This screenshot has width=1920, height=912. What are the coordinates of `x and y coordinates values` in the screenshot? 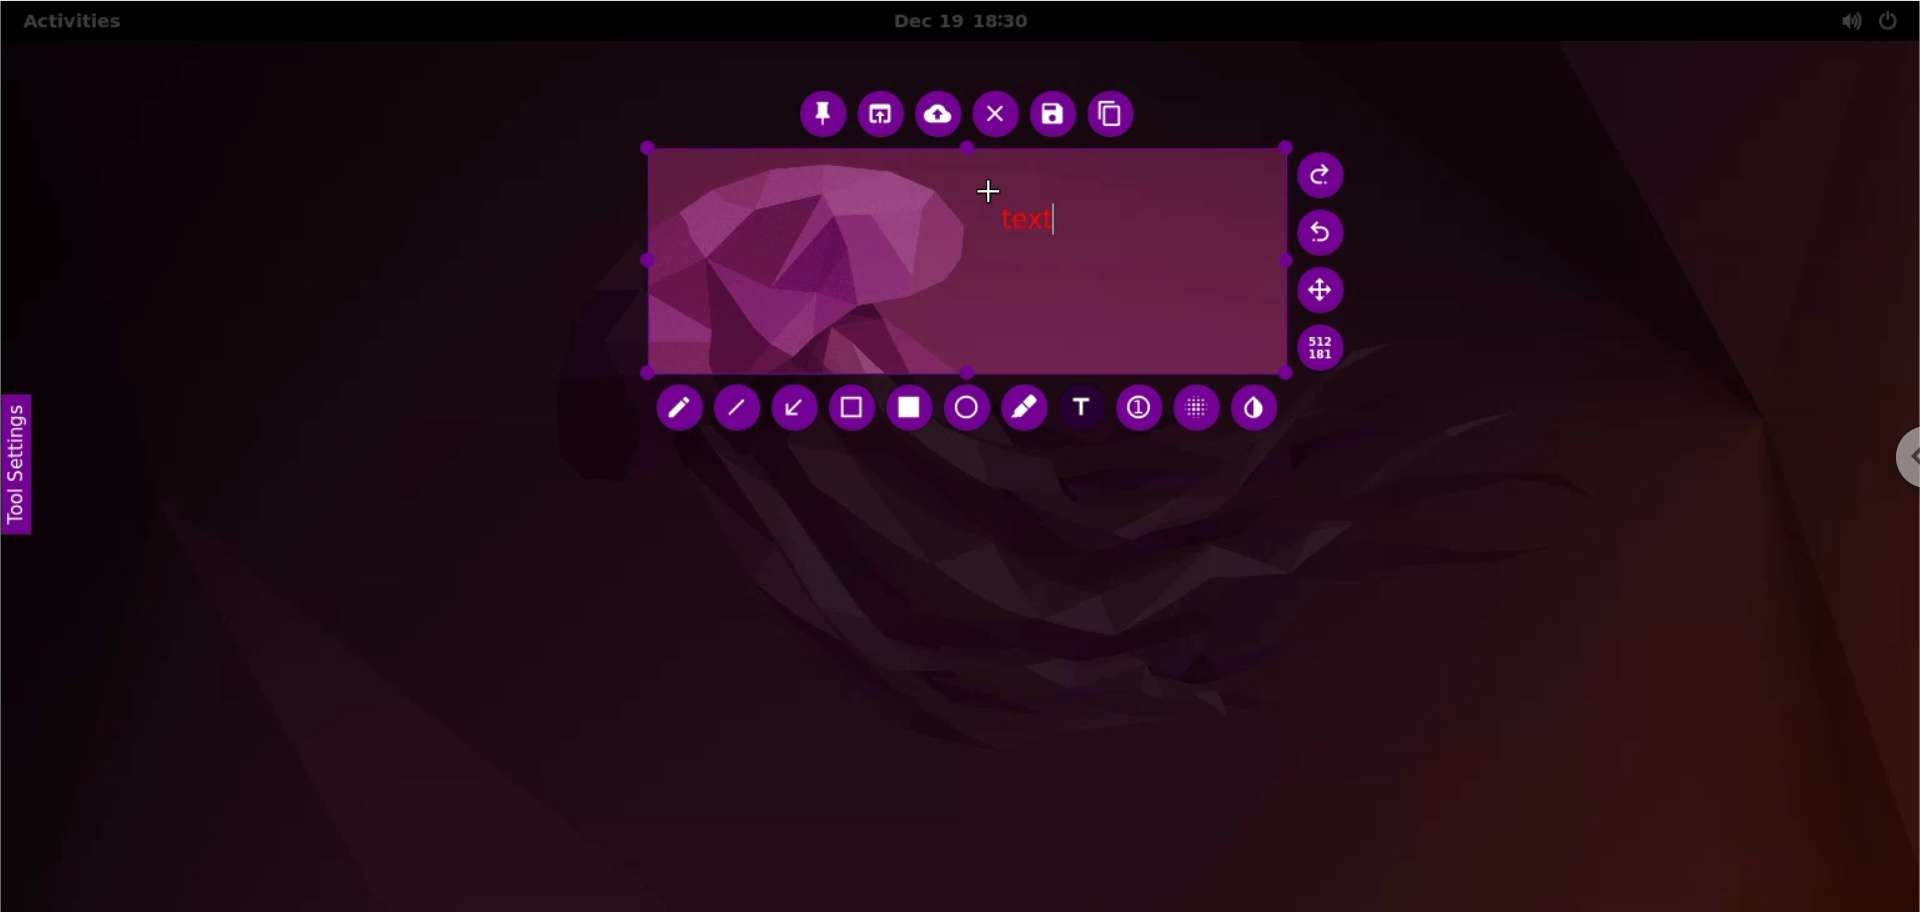 It's located at (1329, 351).